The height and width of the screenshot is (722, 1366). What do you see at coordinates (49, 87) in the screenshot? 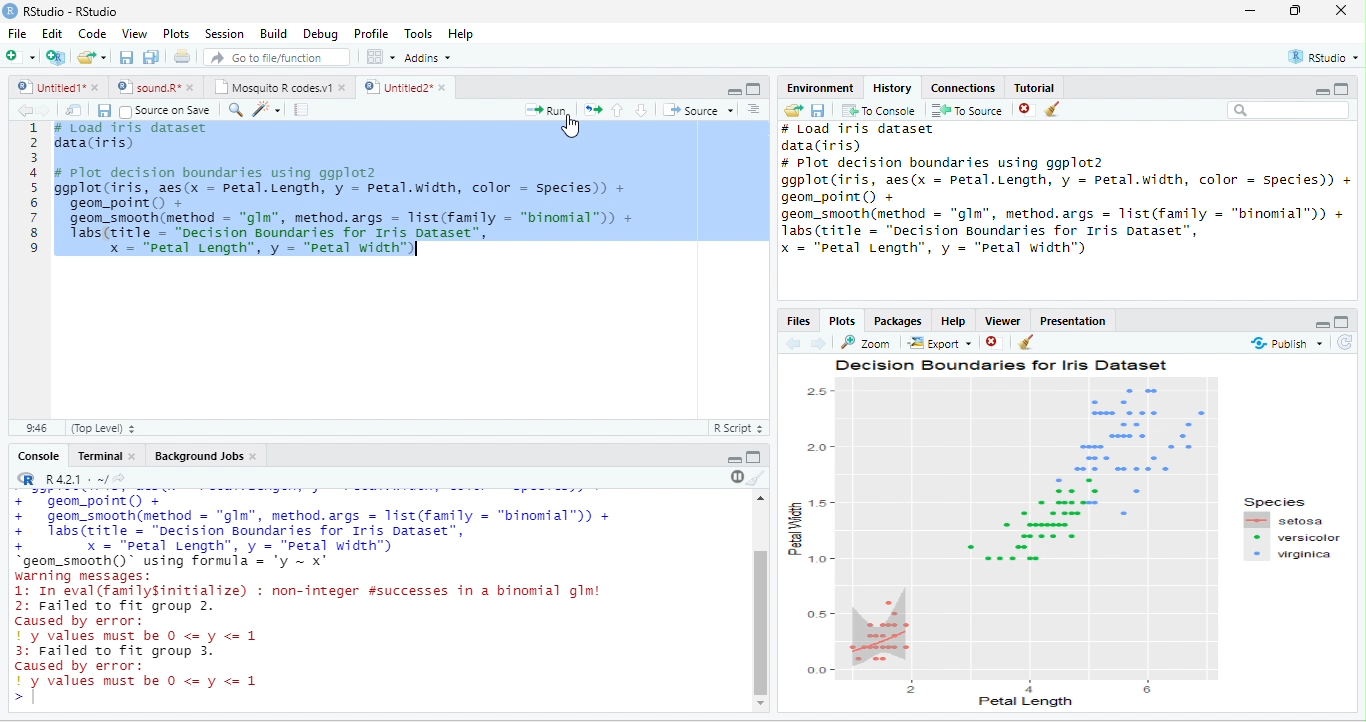
I see `Untitled` at bounding box center [49, 87].